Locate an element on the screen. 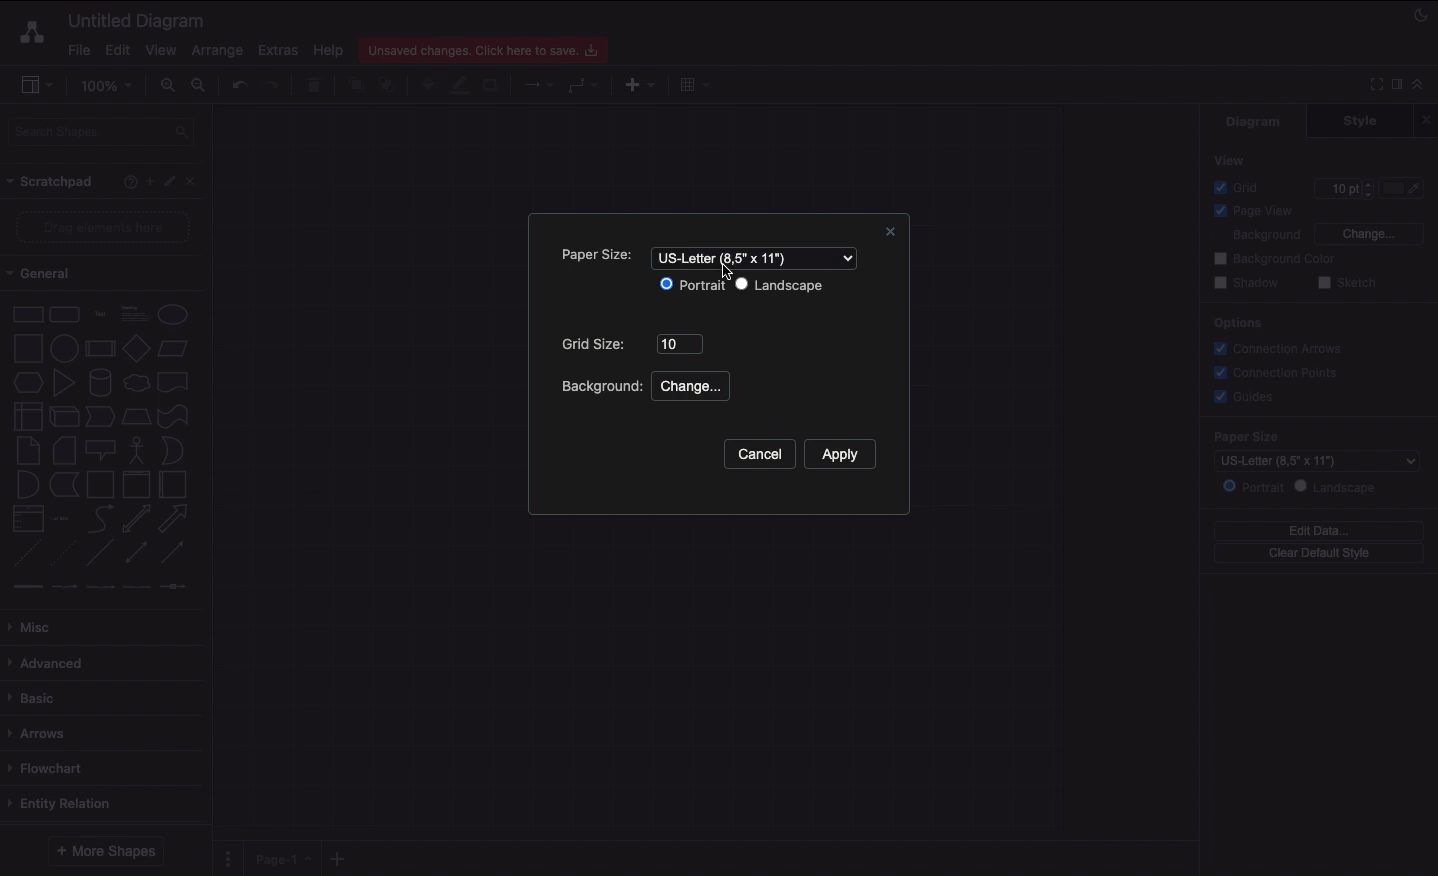  Add new pages is located at coordinates (340, 860).